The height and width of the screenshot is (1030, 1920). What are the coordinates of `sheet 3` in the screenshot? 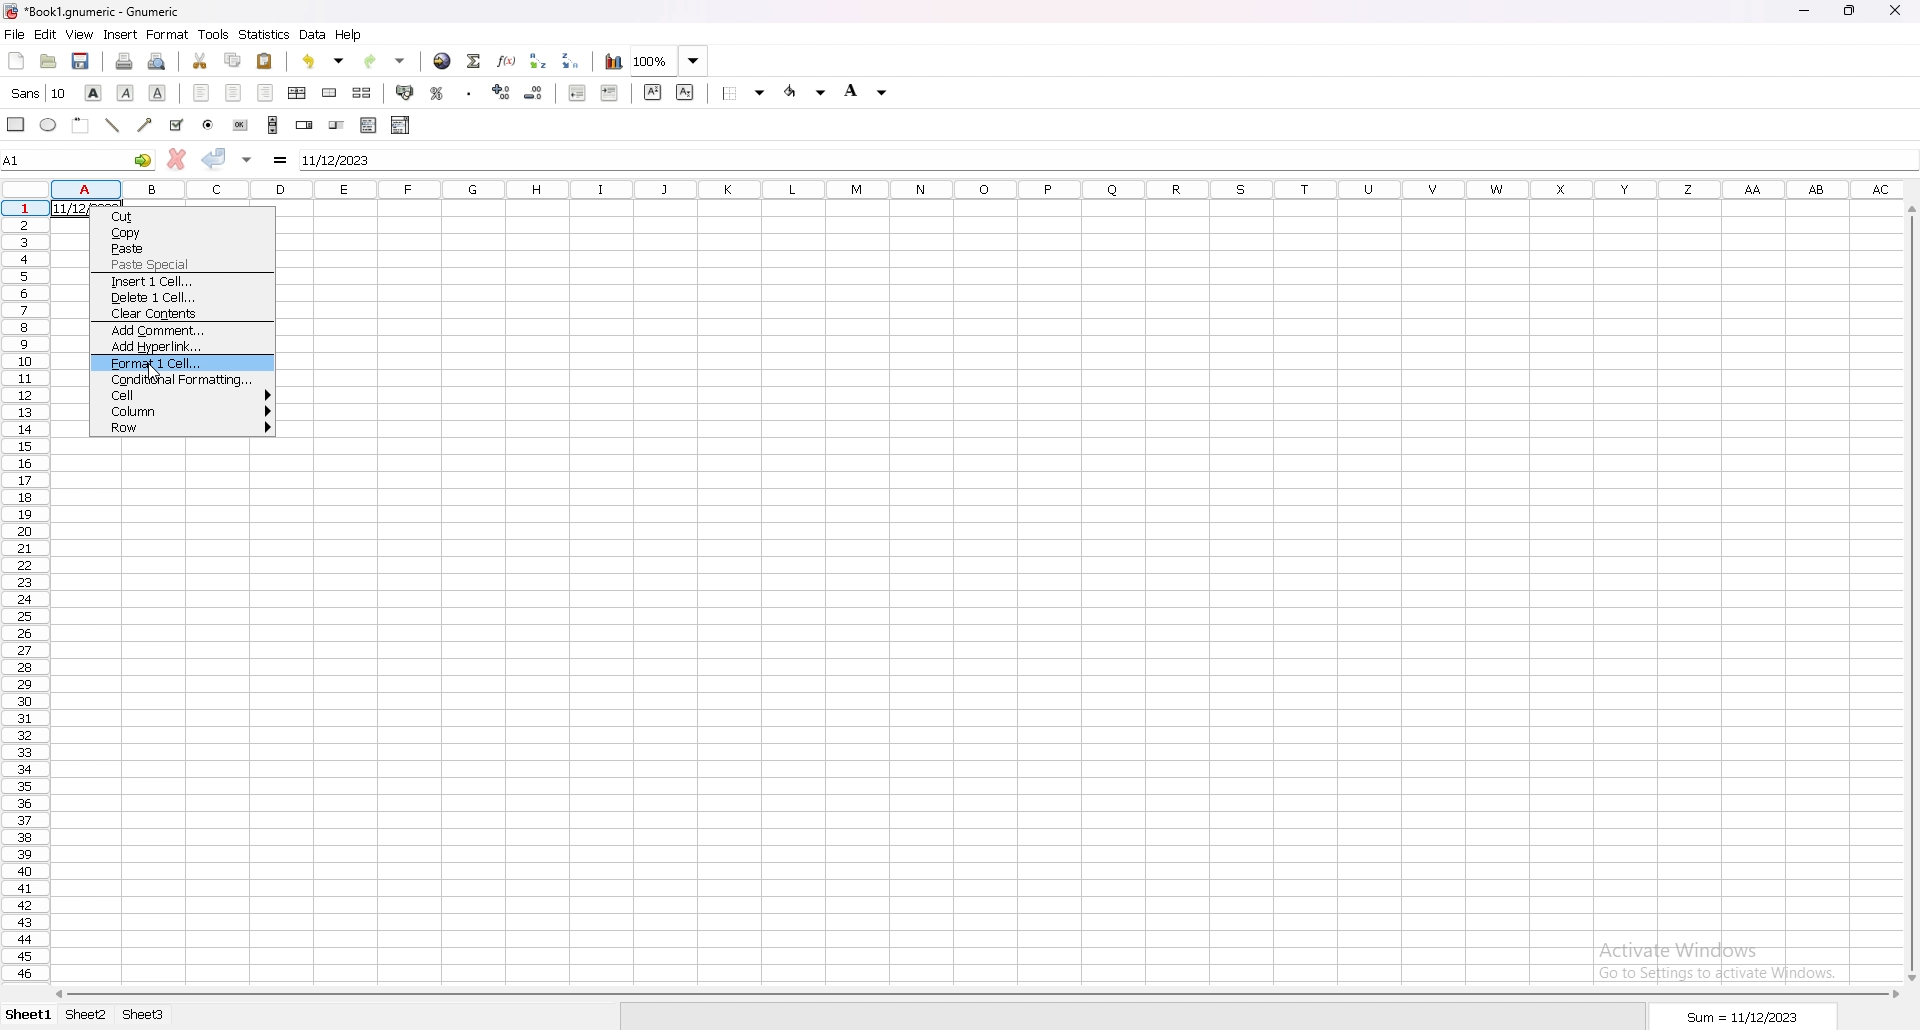 It's located at (143, 1015).